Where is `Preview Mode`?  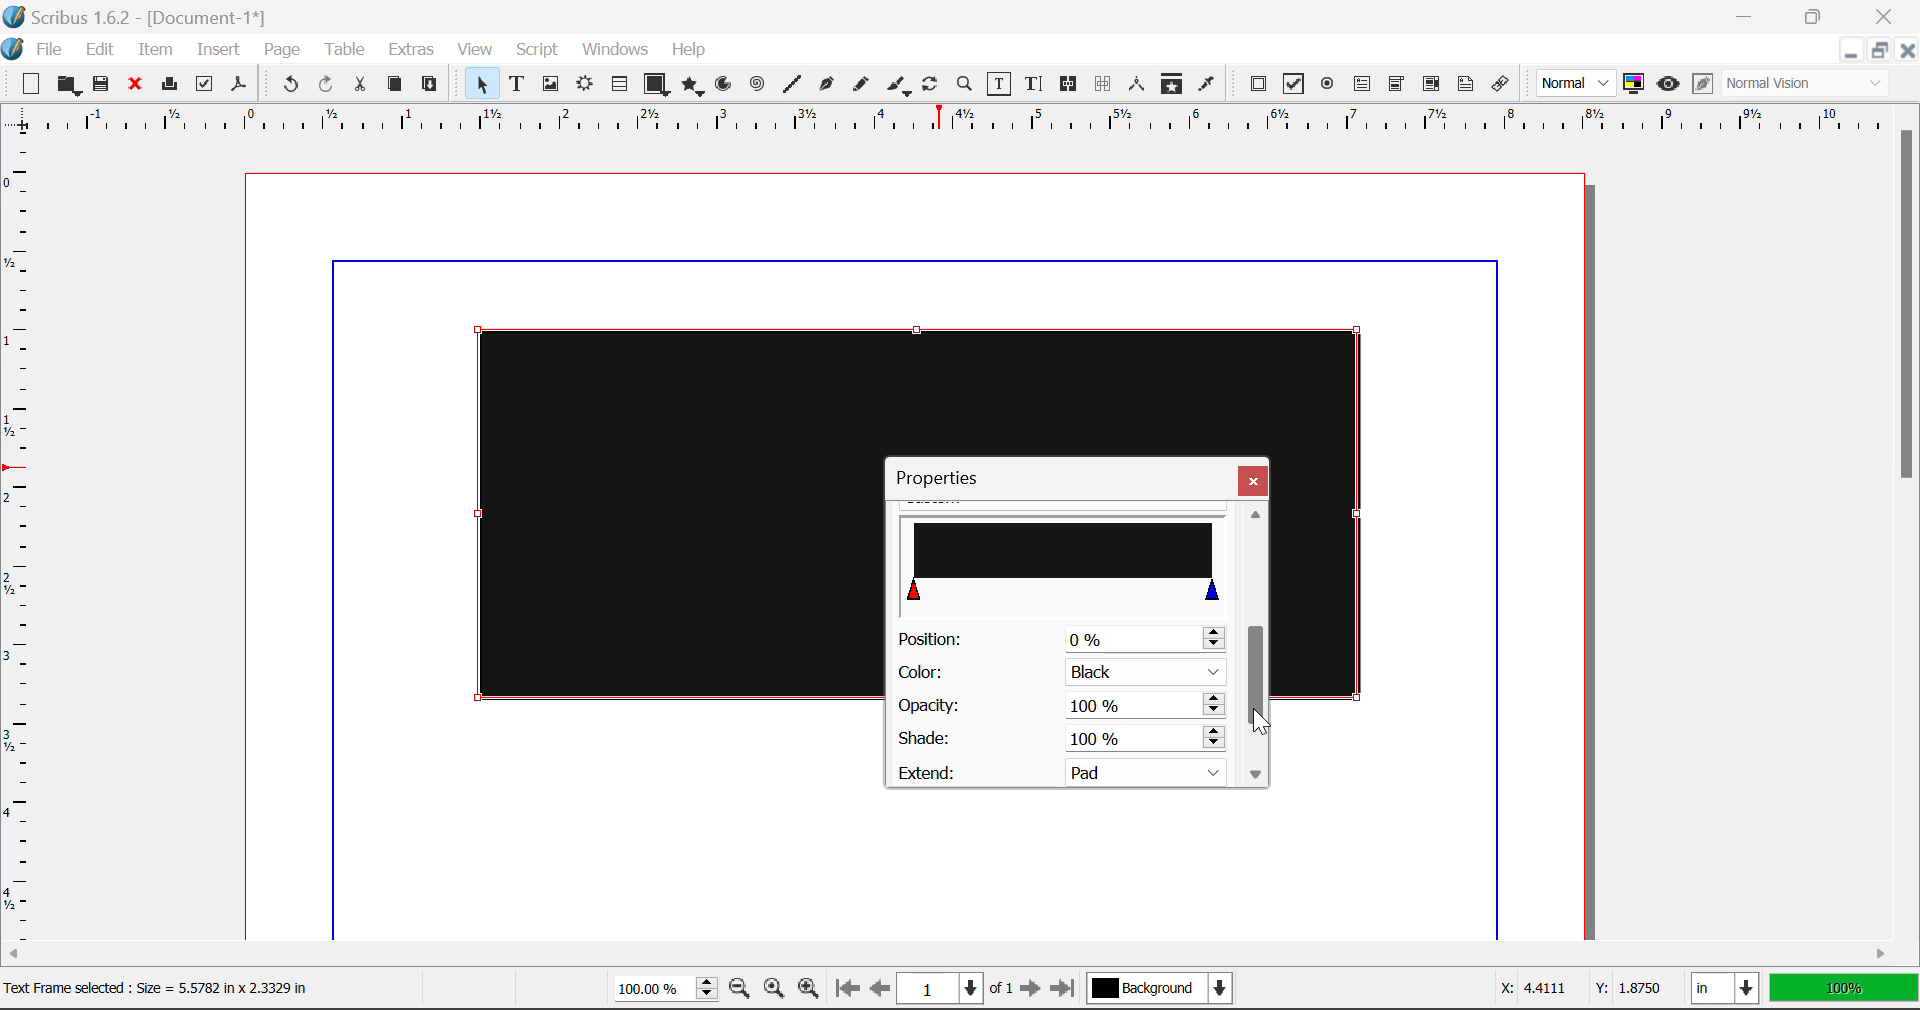
Preview Mode is located at coordinates (1668, 84).